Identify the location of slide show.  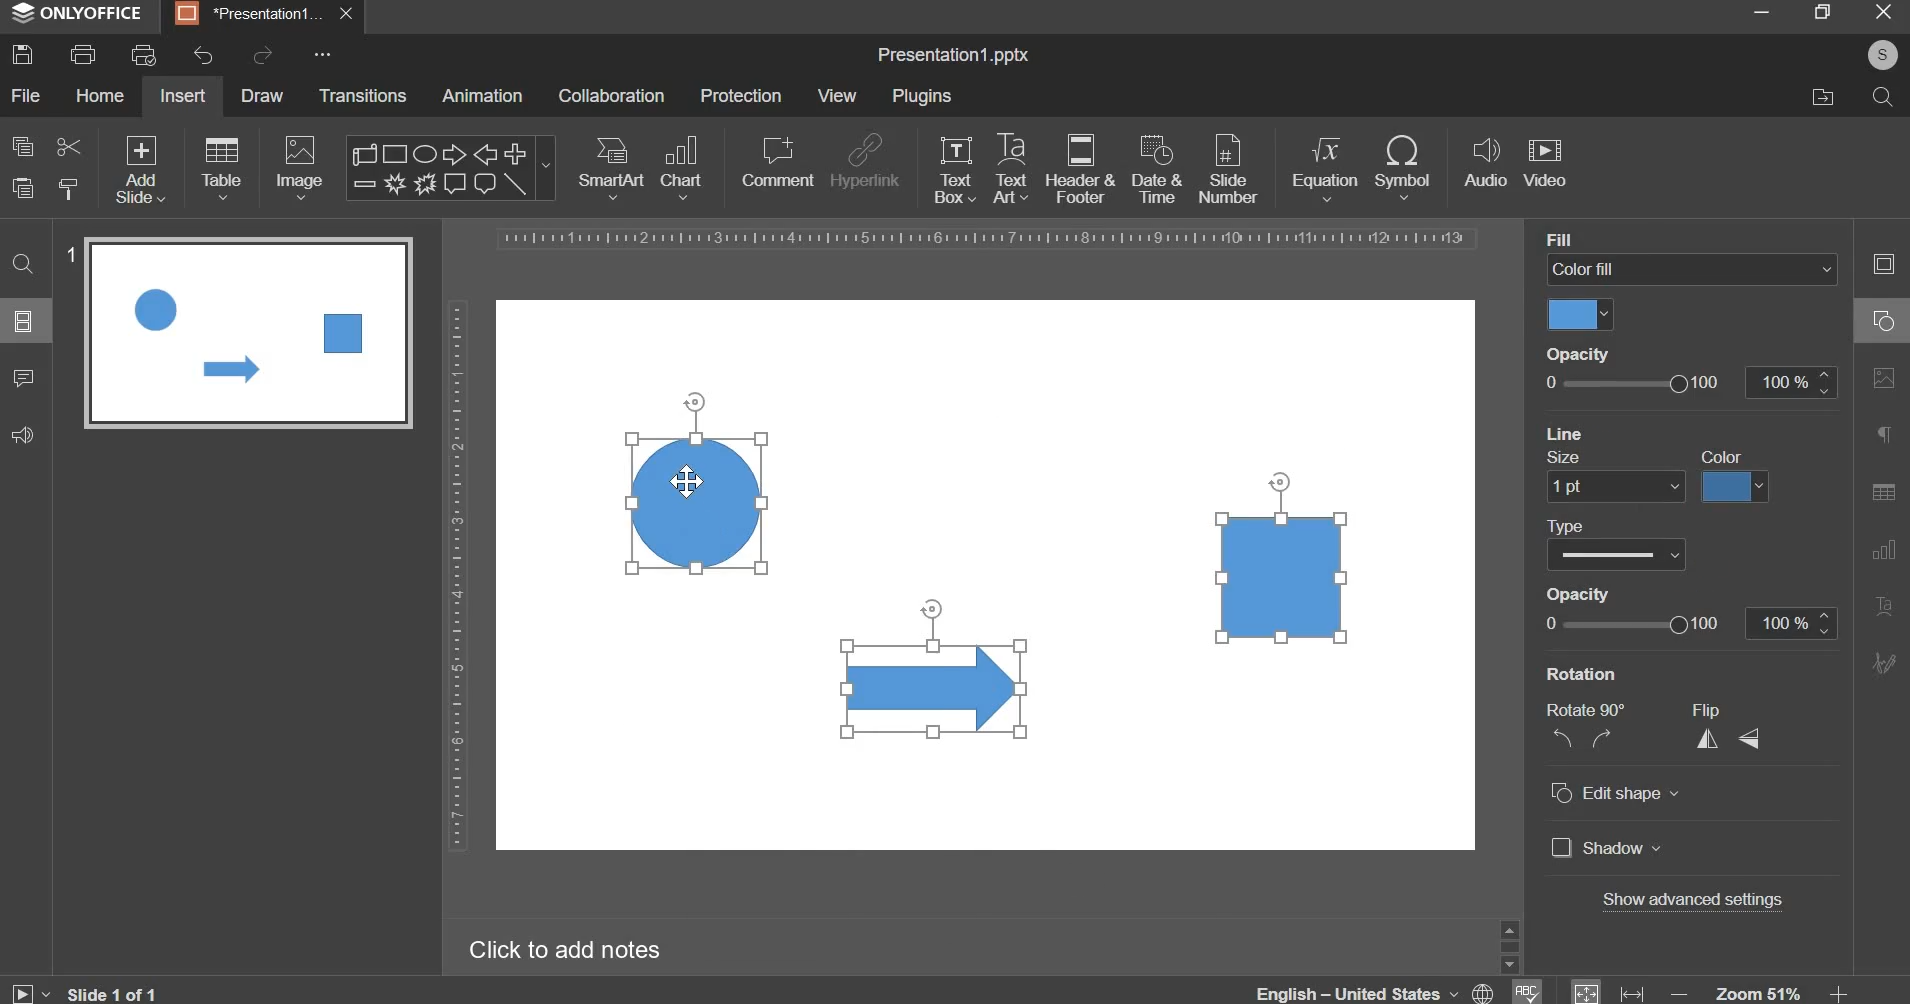
(31, 991).